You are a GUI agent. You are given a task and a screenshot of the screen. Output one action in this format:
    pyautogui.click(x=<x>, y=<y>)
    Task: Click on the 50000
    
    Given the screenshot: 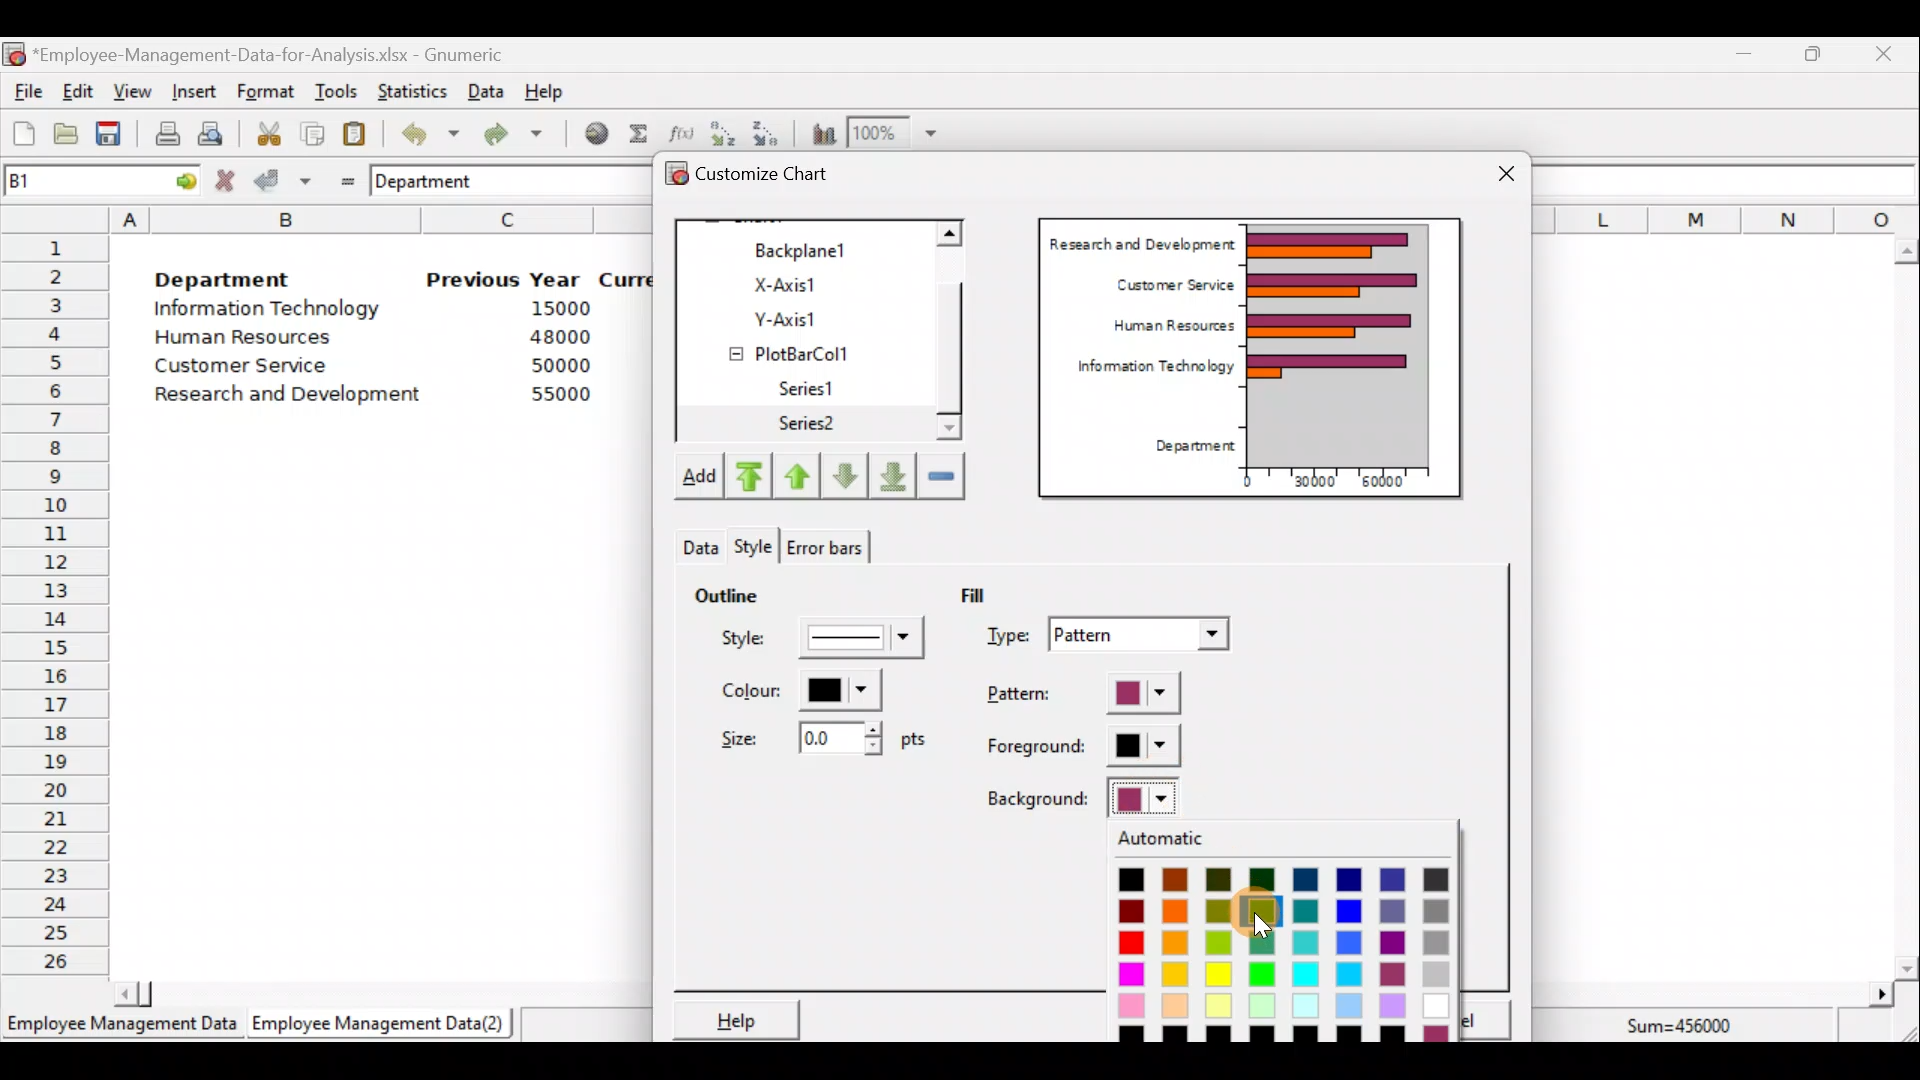 What is the action you would take?
    pyautogui.click(x=566, y=365)
    